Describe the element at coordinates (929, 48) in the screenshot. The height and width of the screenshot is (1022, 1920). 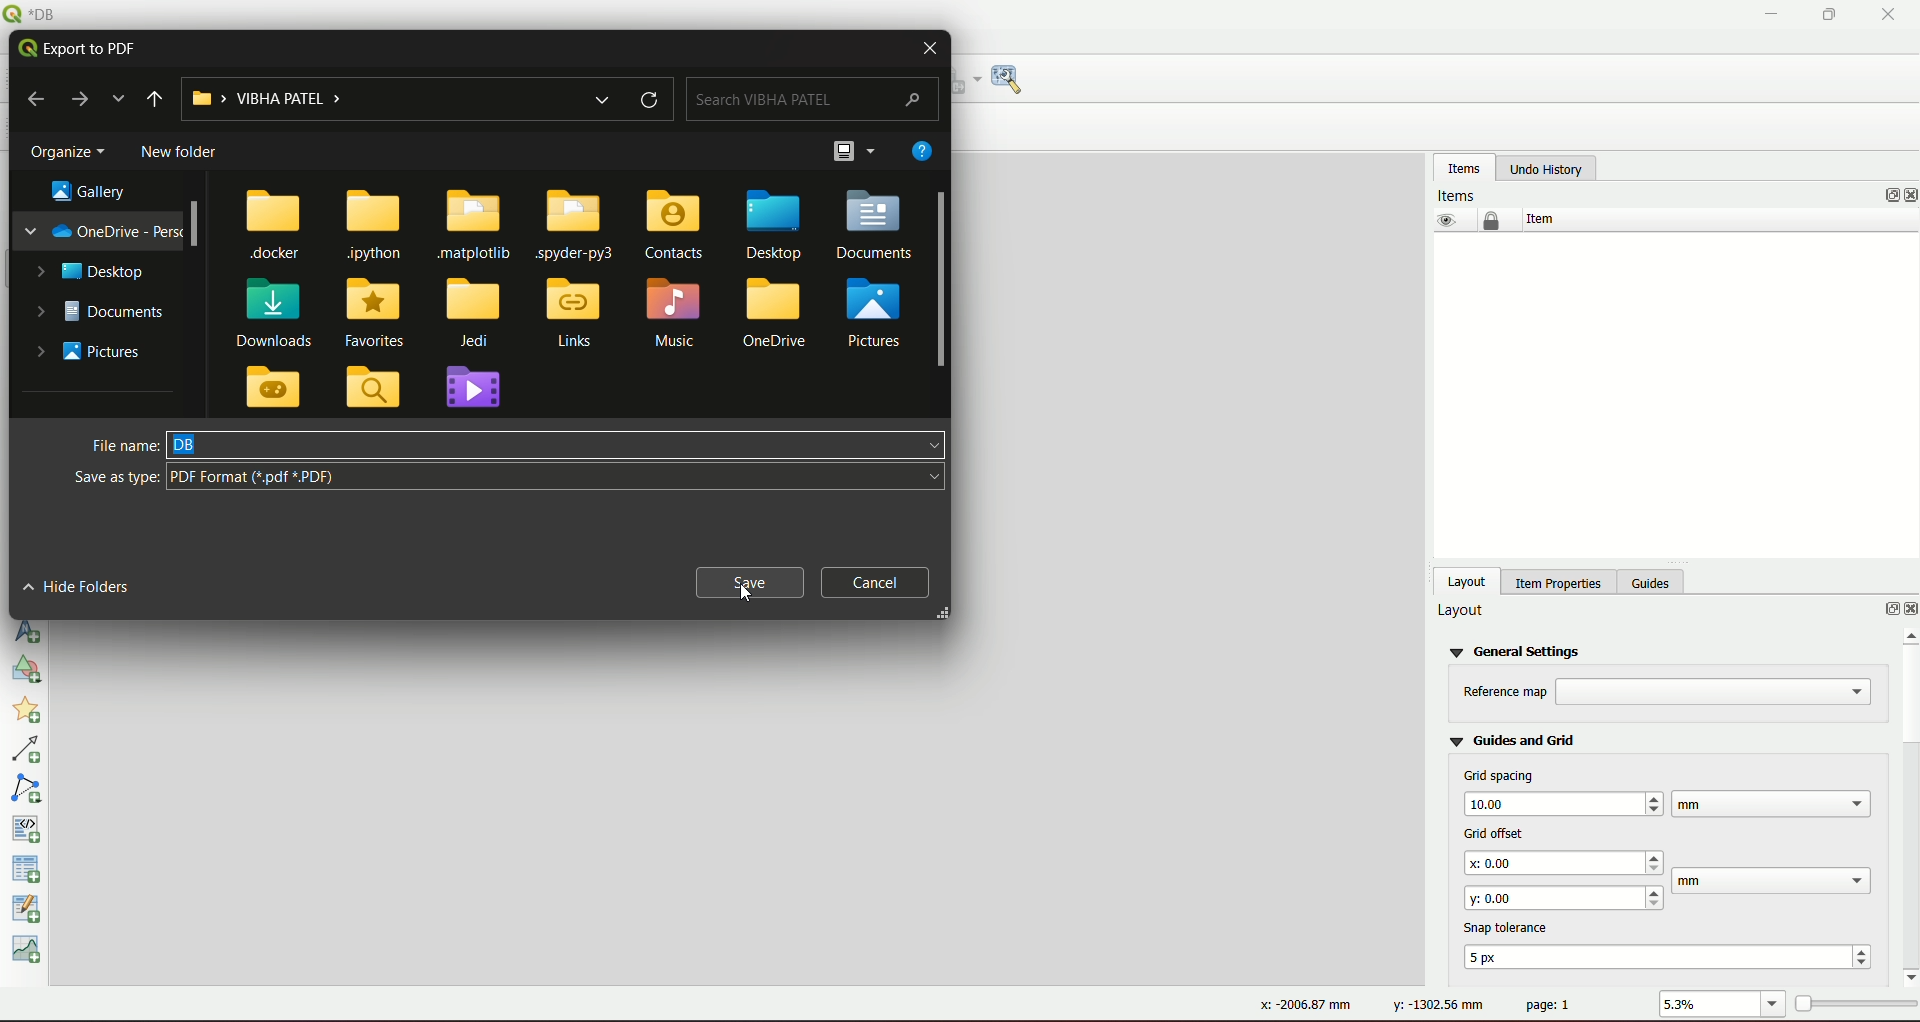
I see `close` at that location.